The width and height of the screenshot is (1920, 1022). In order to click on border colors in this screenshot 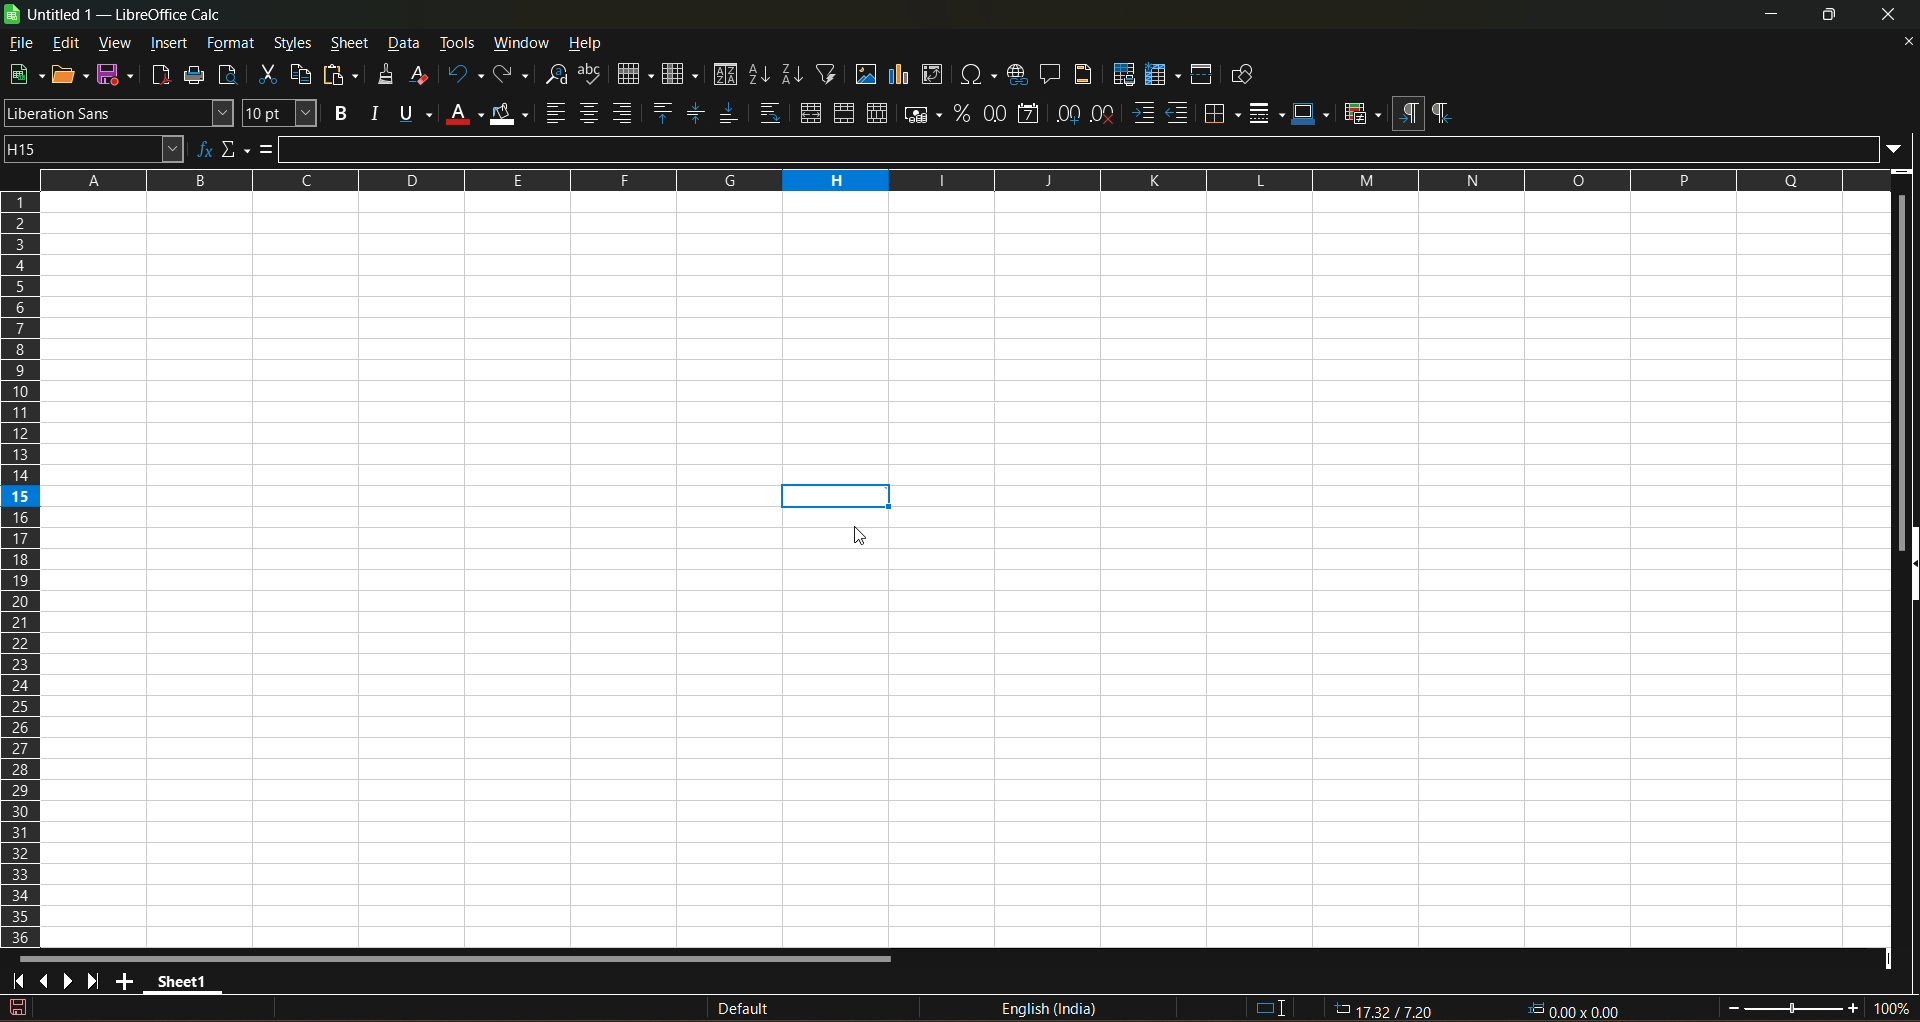, I will do `click(1309, 113)`.